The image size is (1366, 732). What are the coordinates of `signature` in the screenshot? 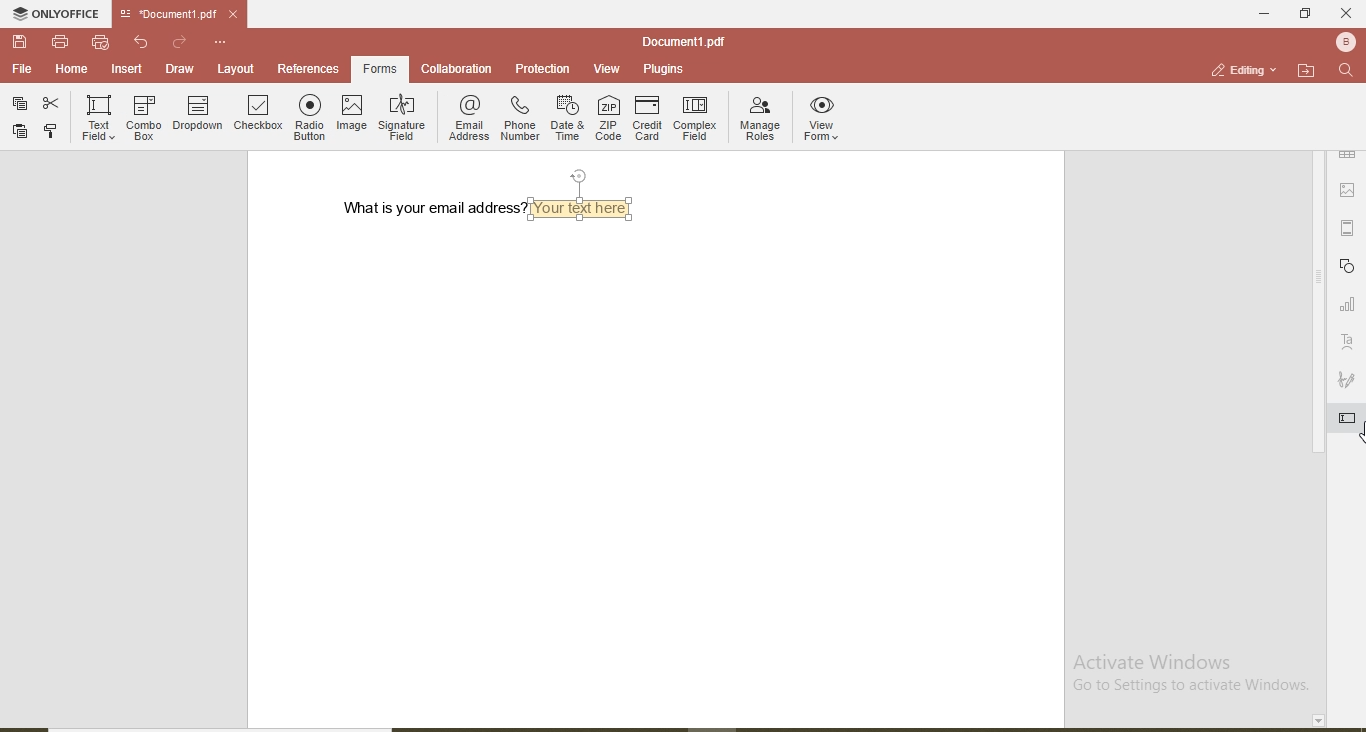 It's located at (1347, 379).